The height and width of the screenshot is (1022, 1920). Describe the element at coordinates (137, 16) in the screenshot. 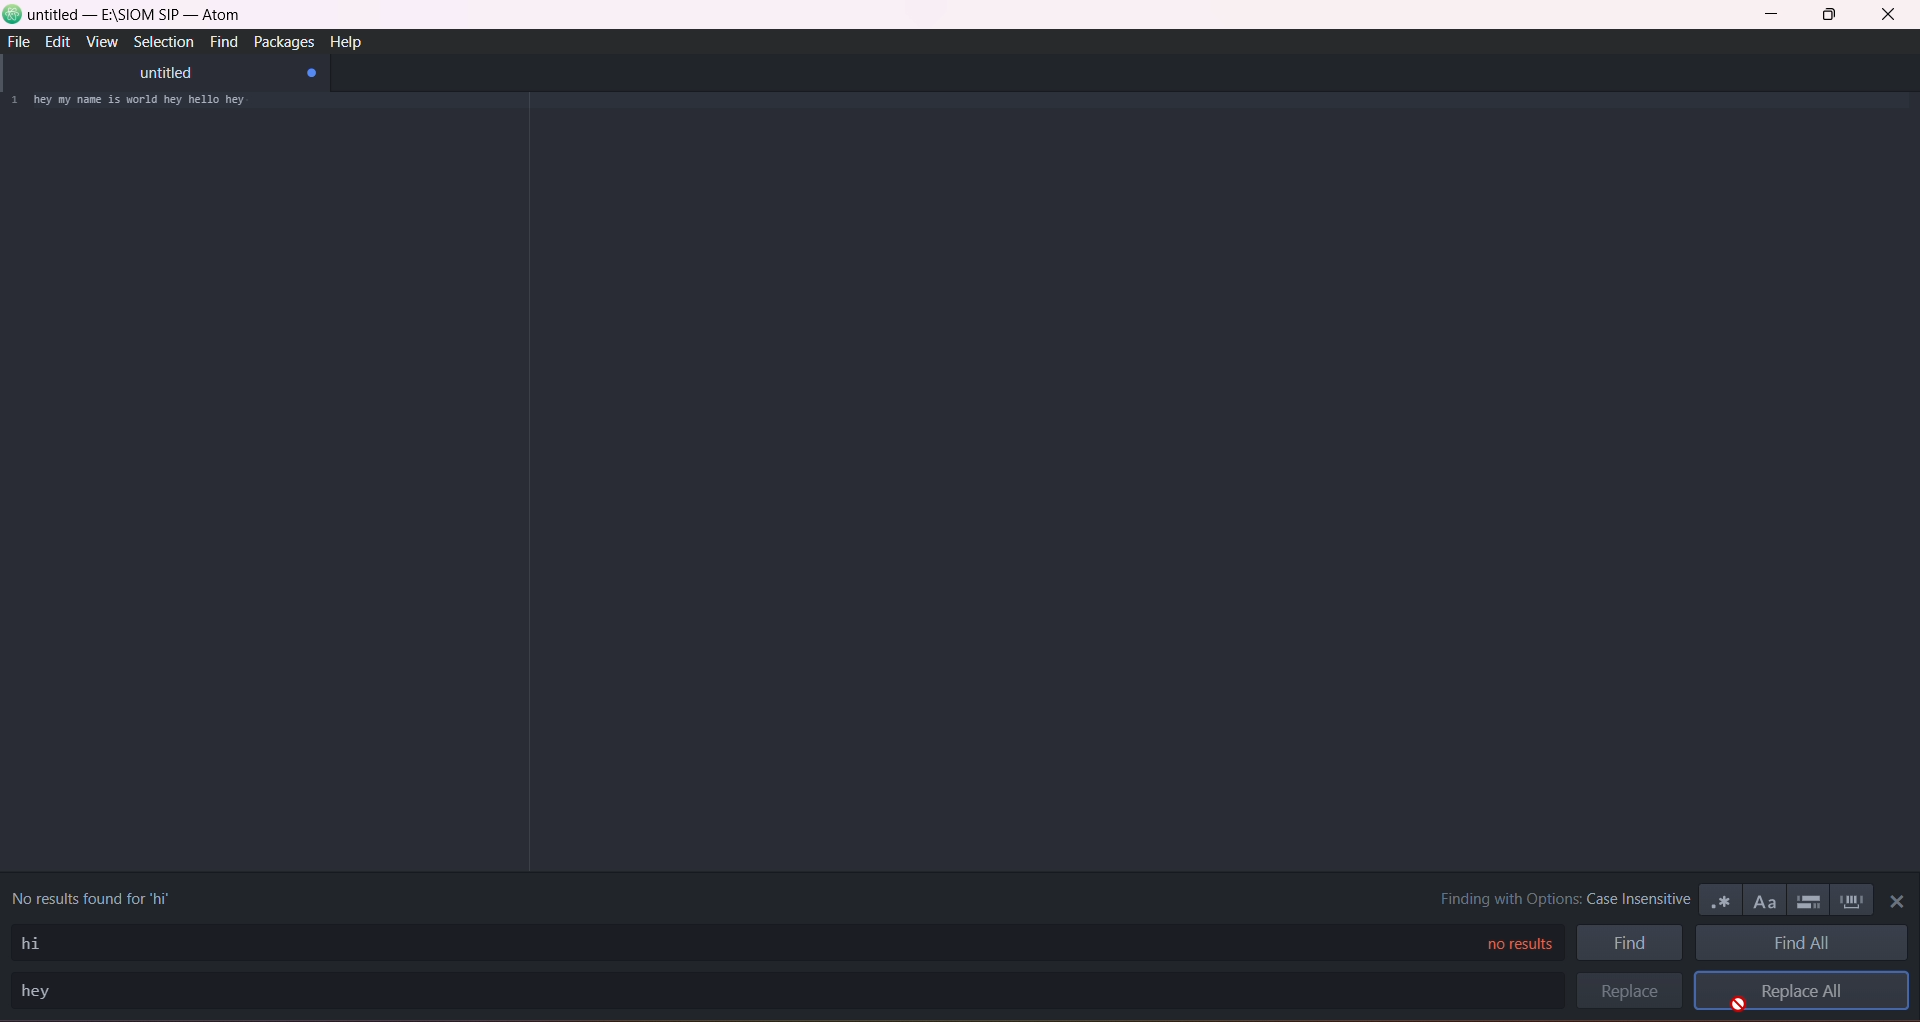

I see `untitled-e:\siom sp-atom` at that location.